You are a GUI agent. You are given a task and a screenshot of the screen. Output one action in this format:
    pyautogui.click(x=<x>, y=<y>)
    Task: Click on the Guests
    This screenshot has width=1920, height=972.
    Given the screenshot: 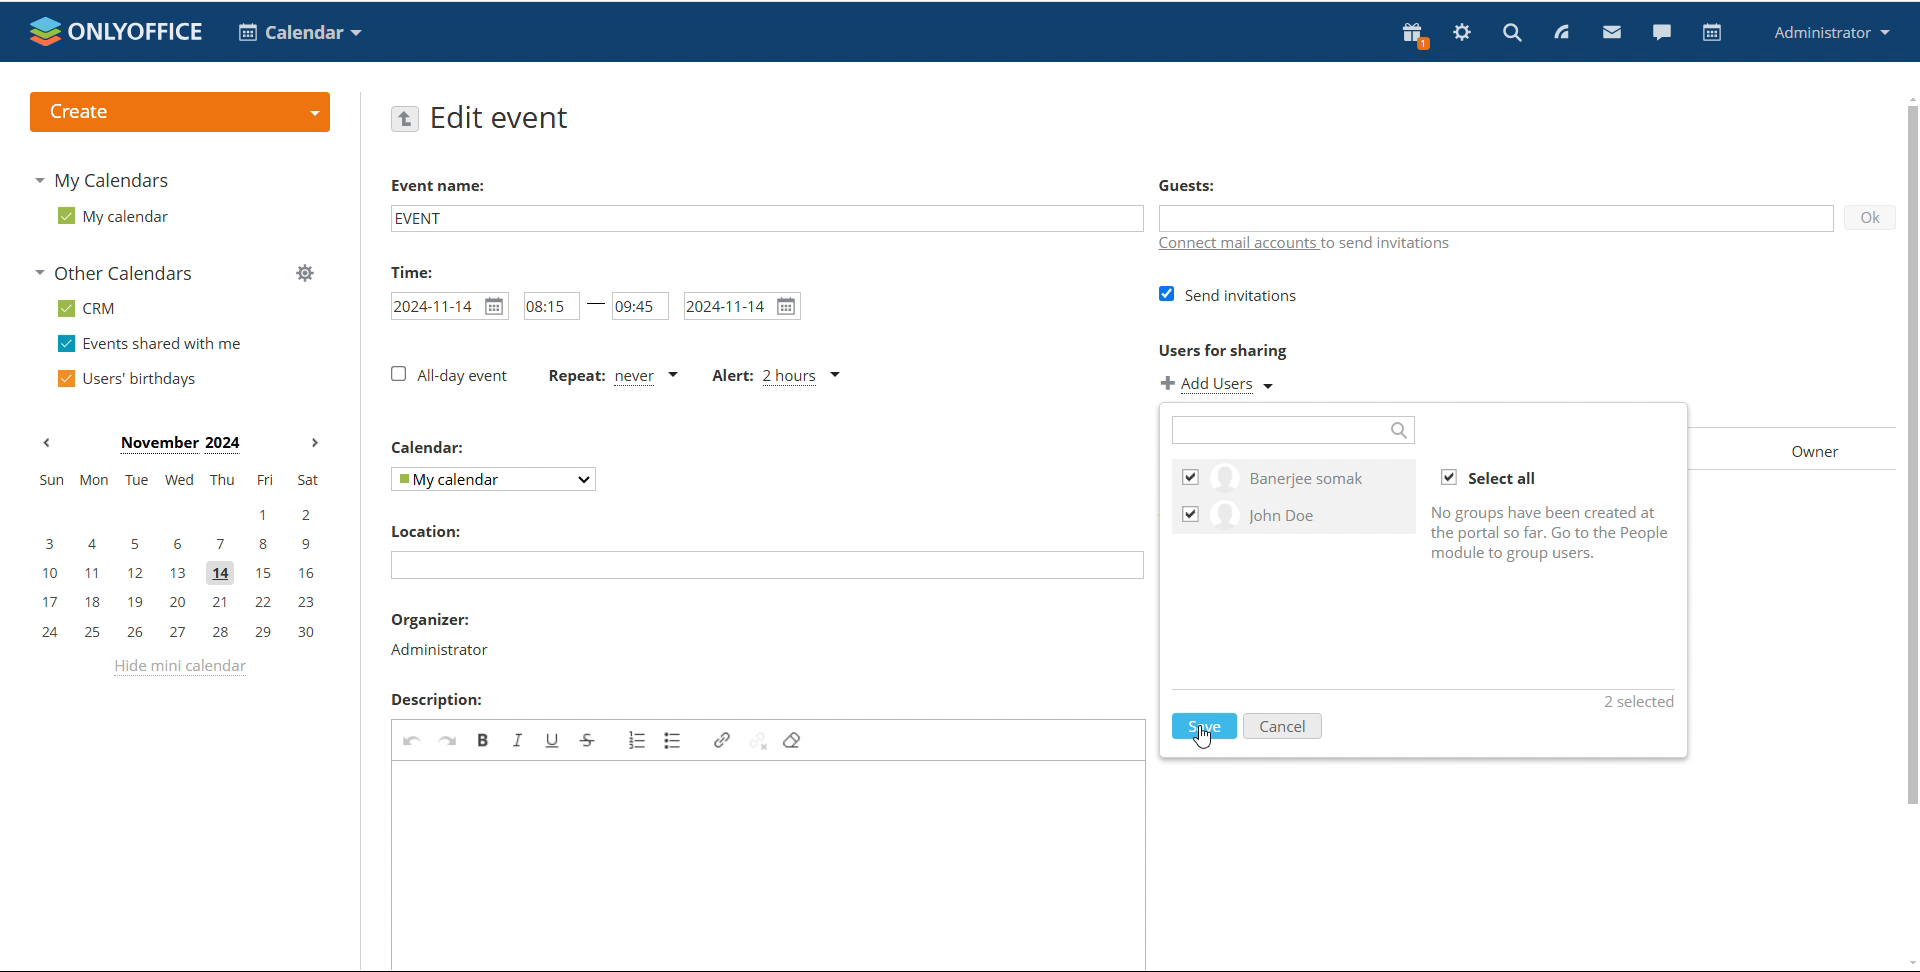 What is the action you would take?
    pyautogui.click(x=1190, y=185)
    